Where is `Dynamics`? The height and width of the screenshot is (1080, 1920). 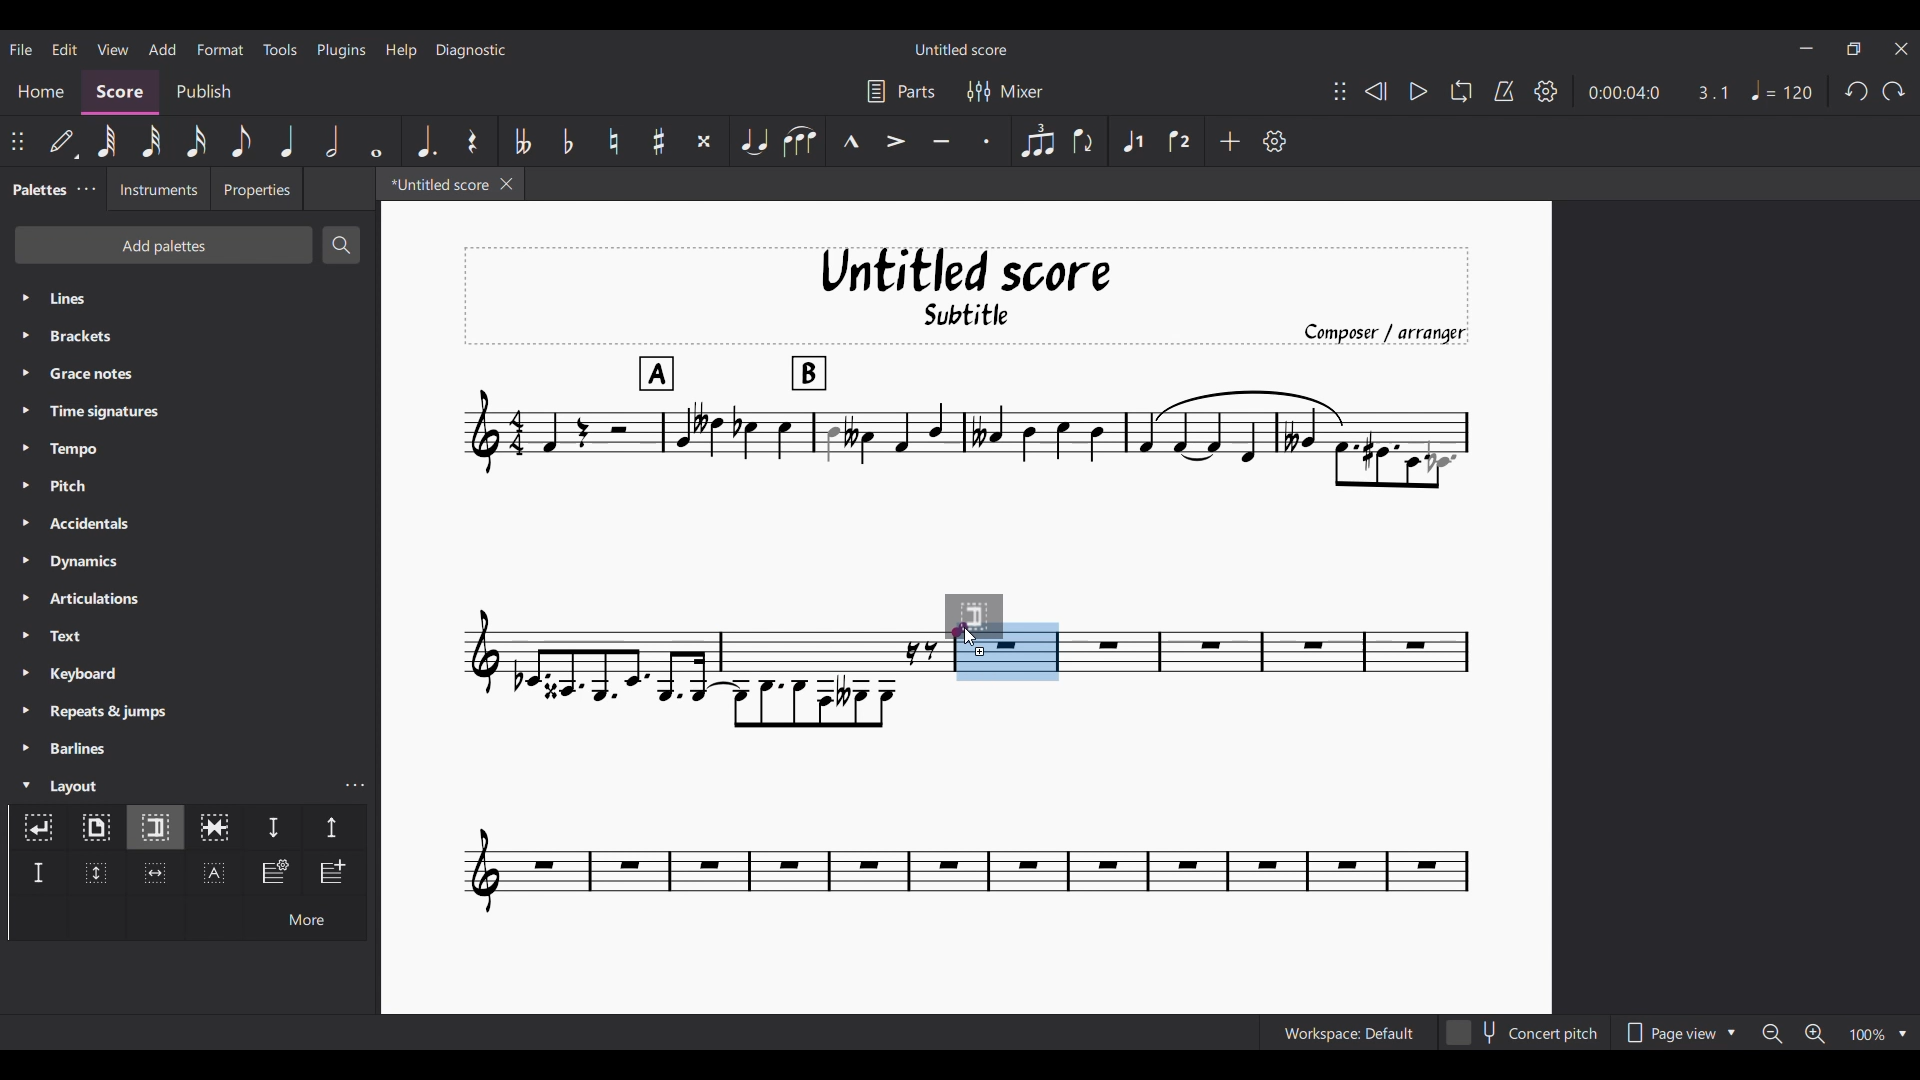
Dynamics is located at coordinates (190, 562).